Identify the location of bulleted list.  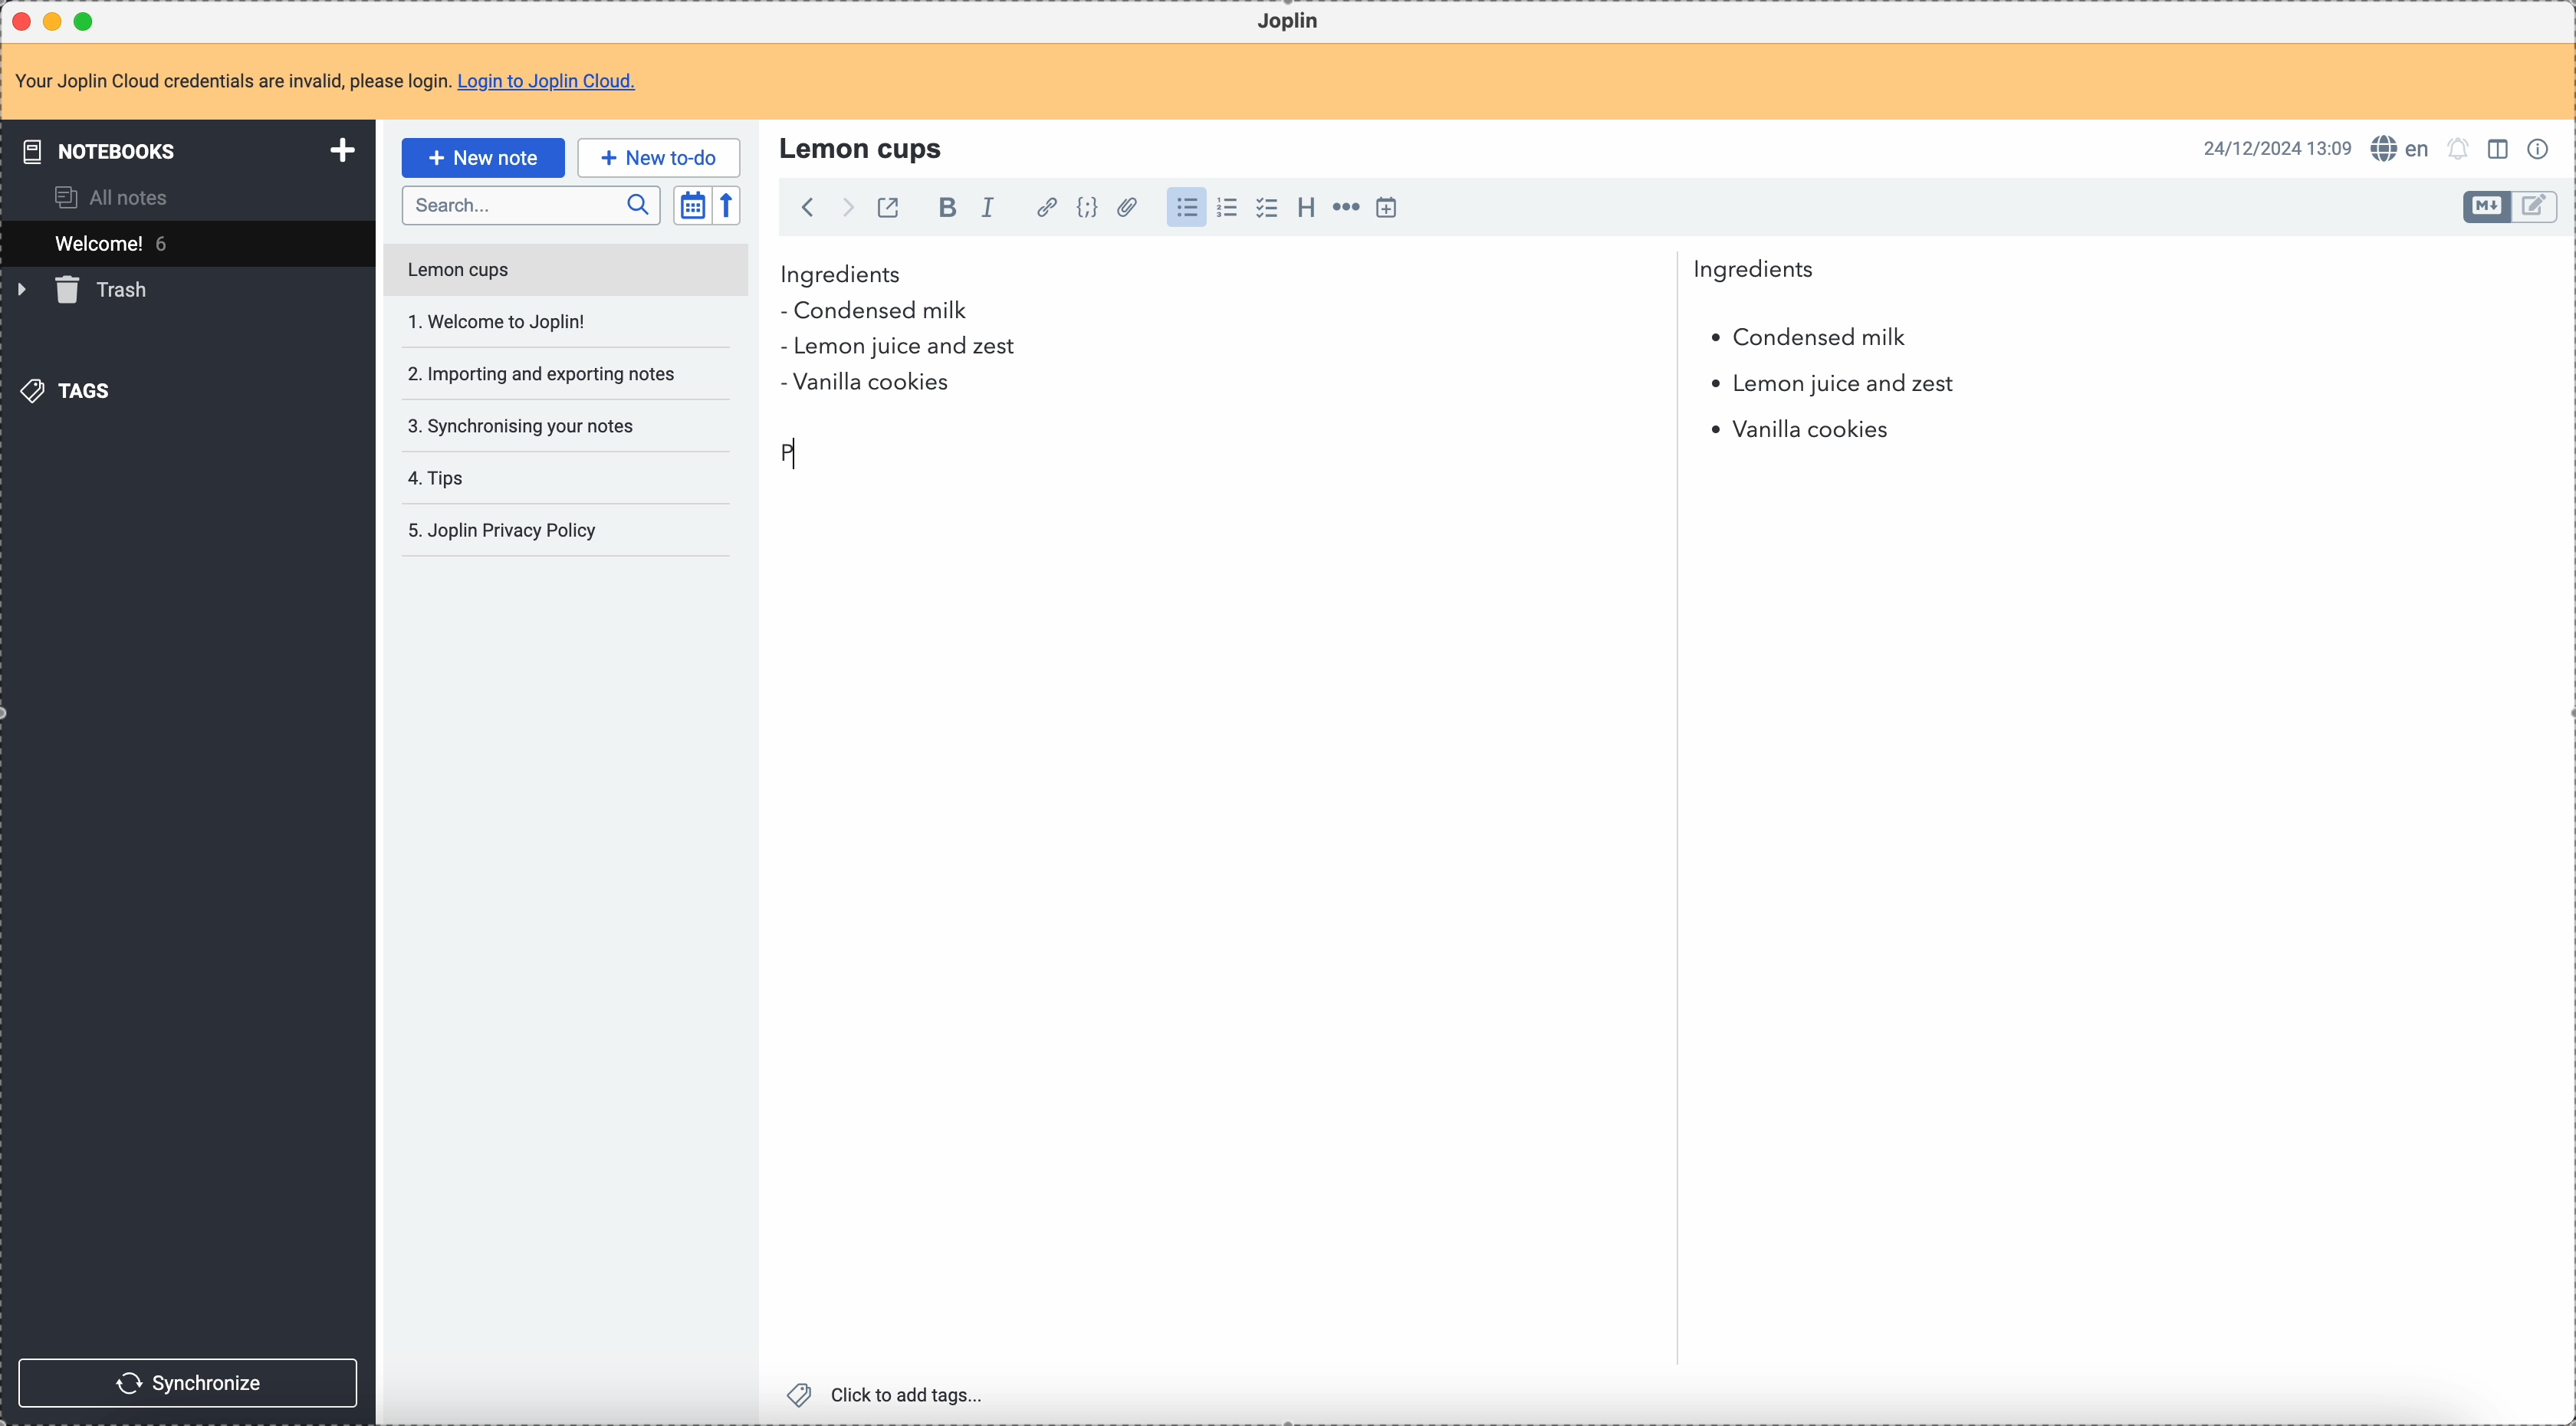
(1184, 208).